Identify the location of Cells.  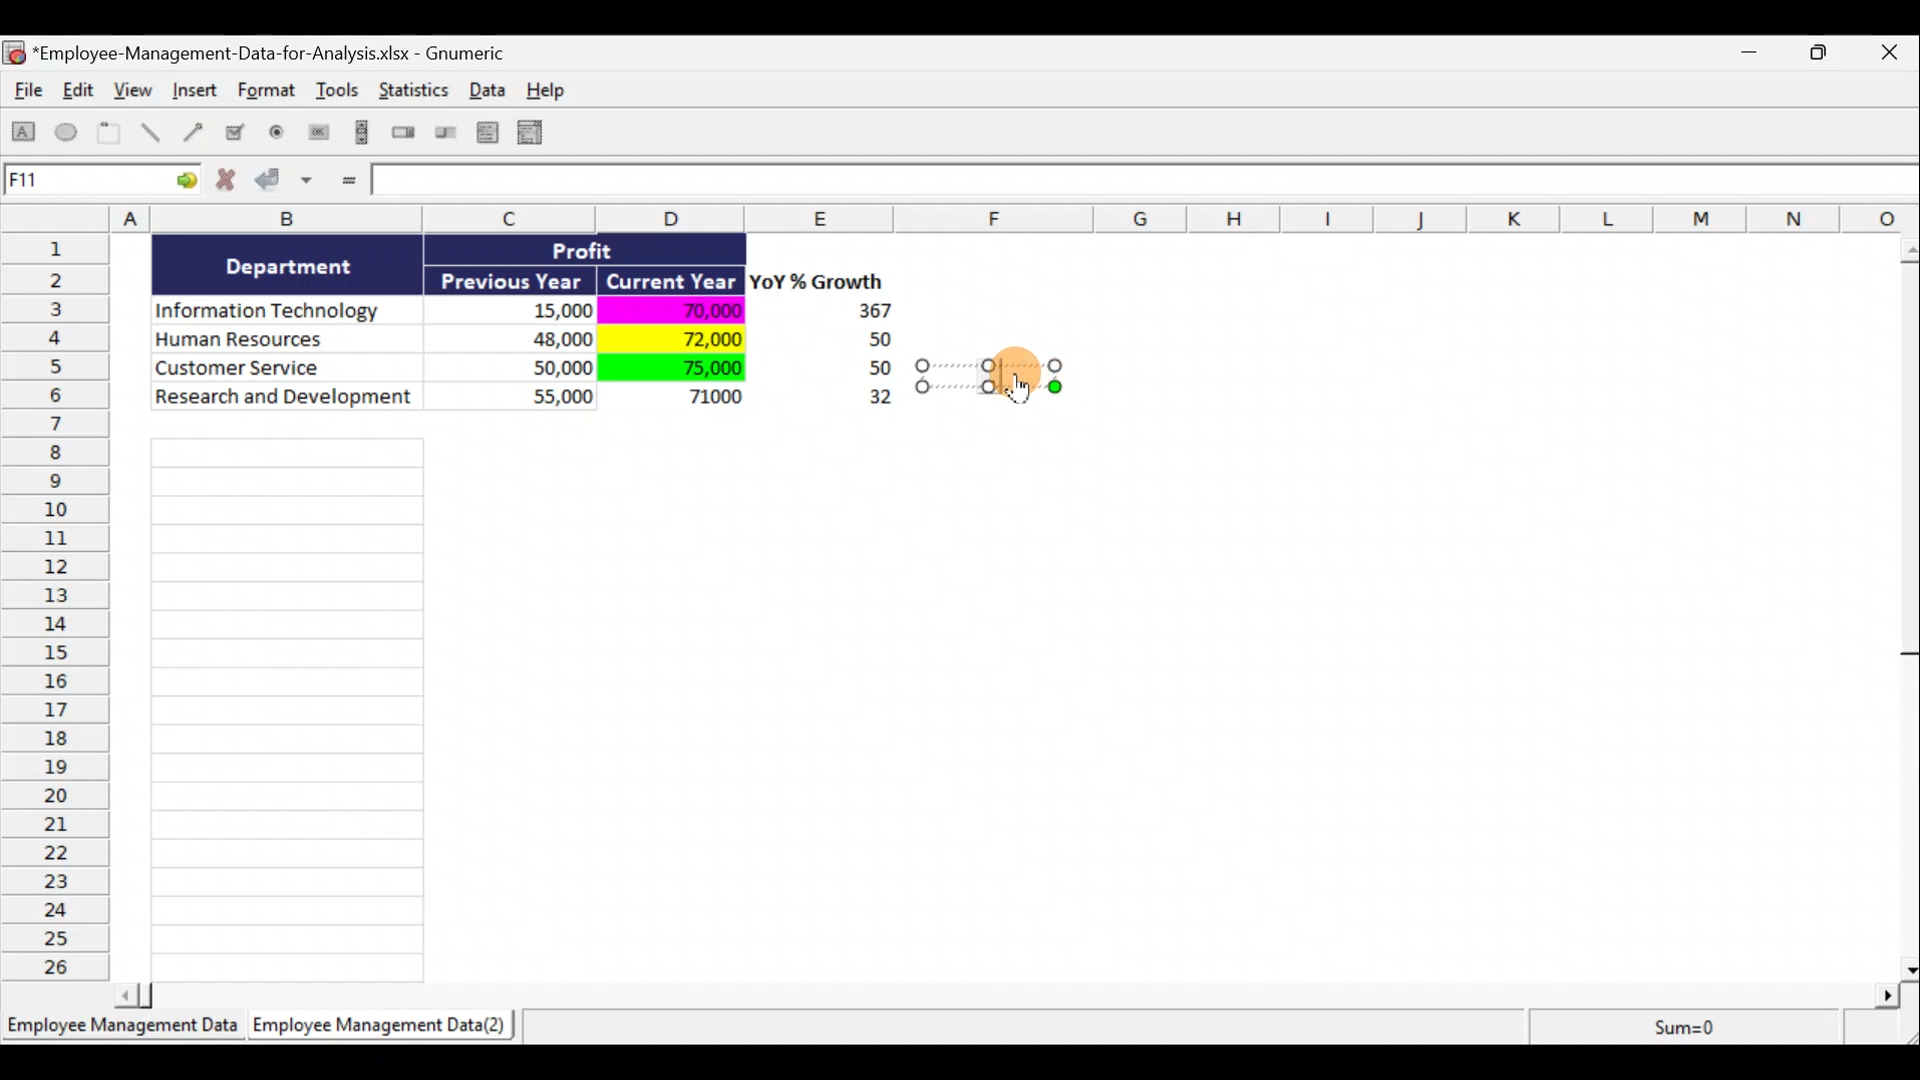
(287, 704).